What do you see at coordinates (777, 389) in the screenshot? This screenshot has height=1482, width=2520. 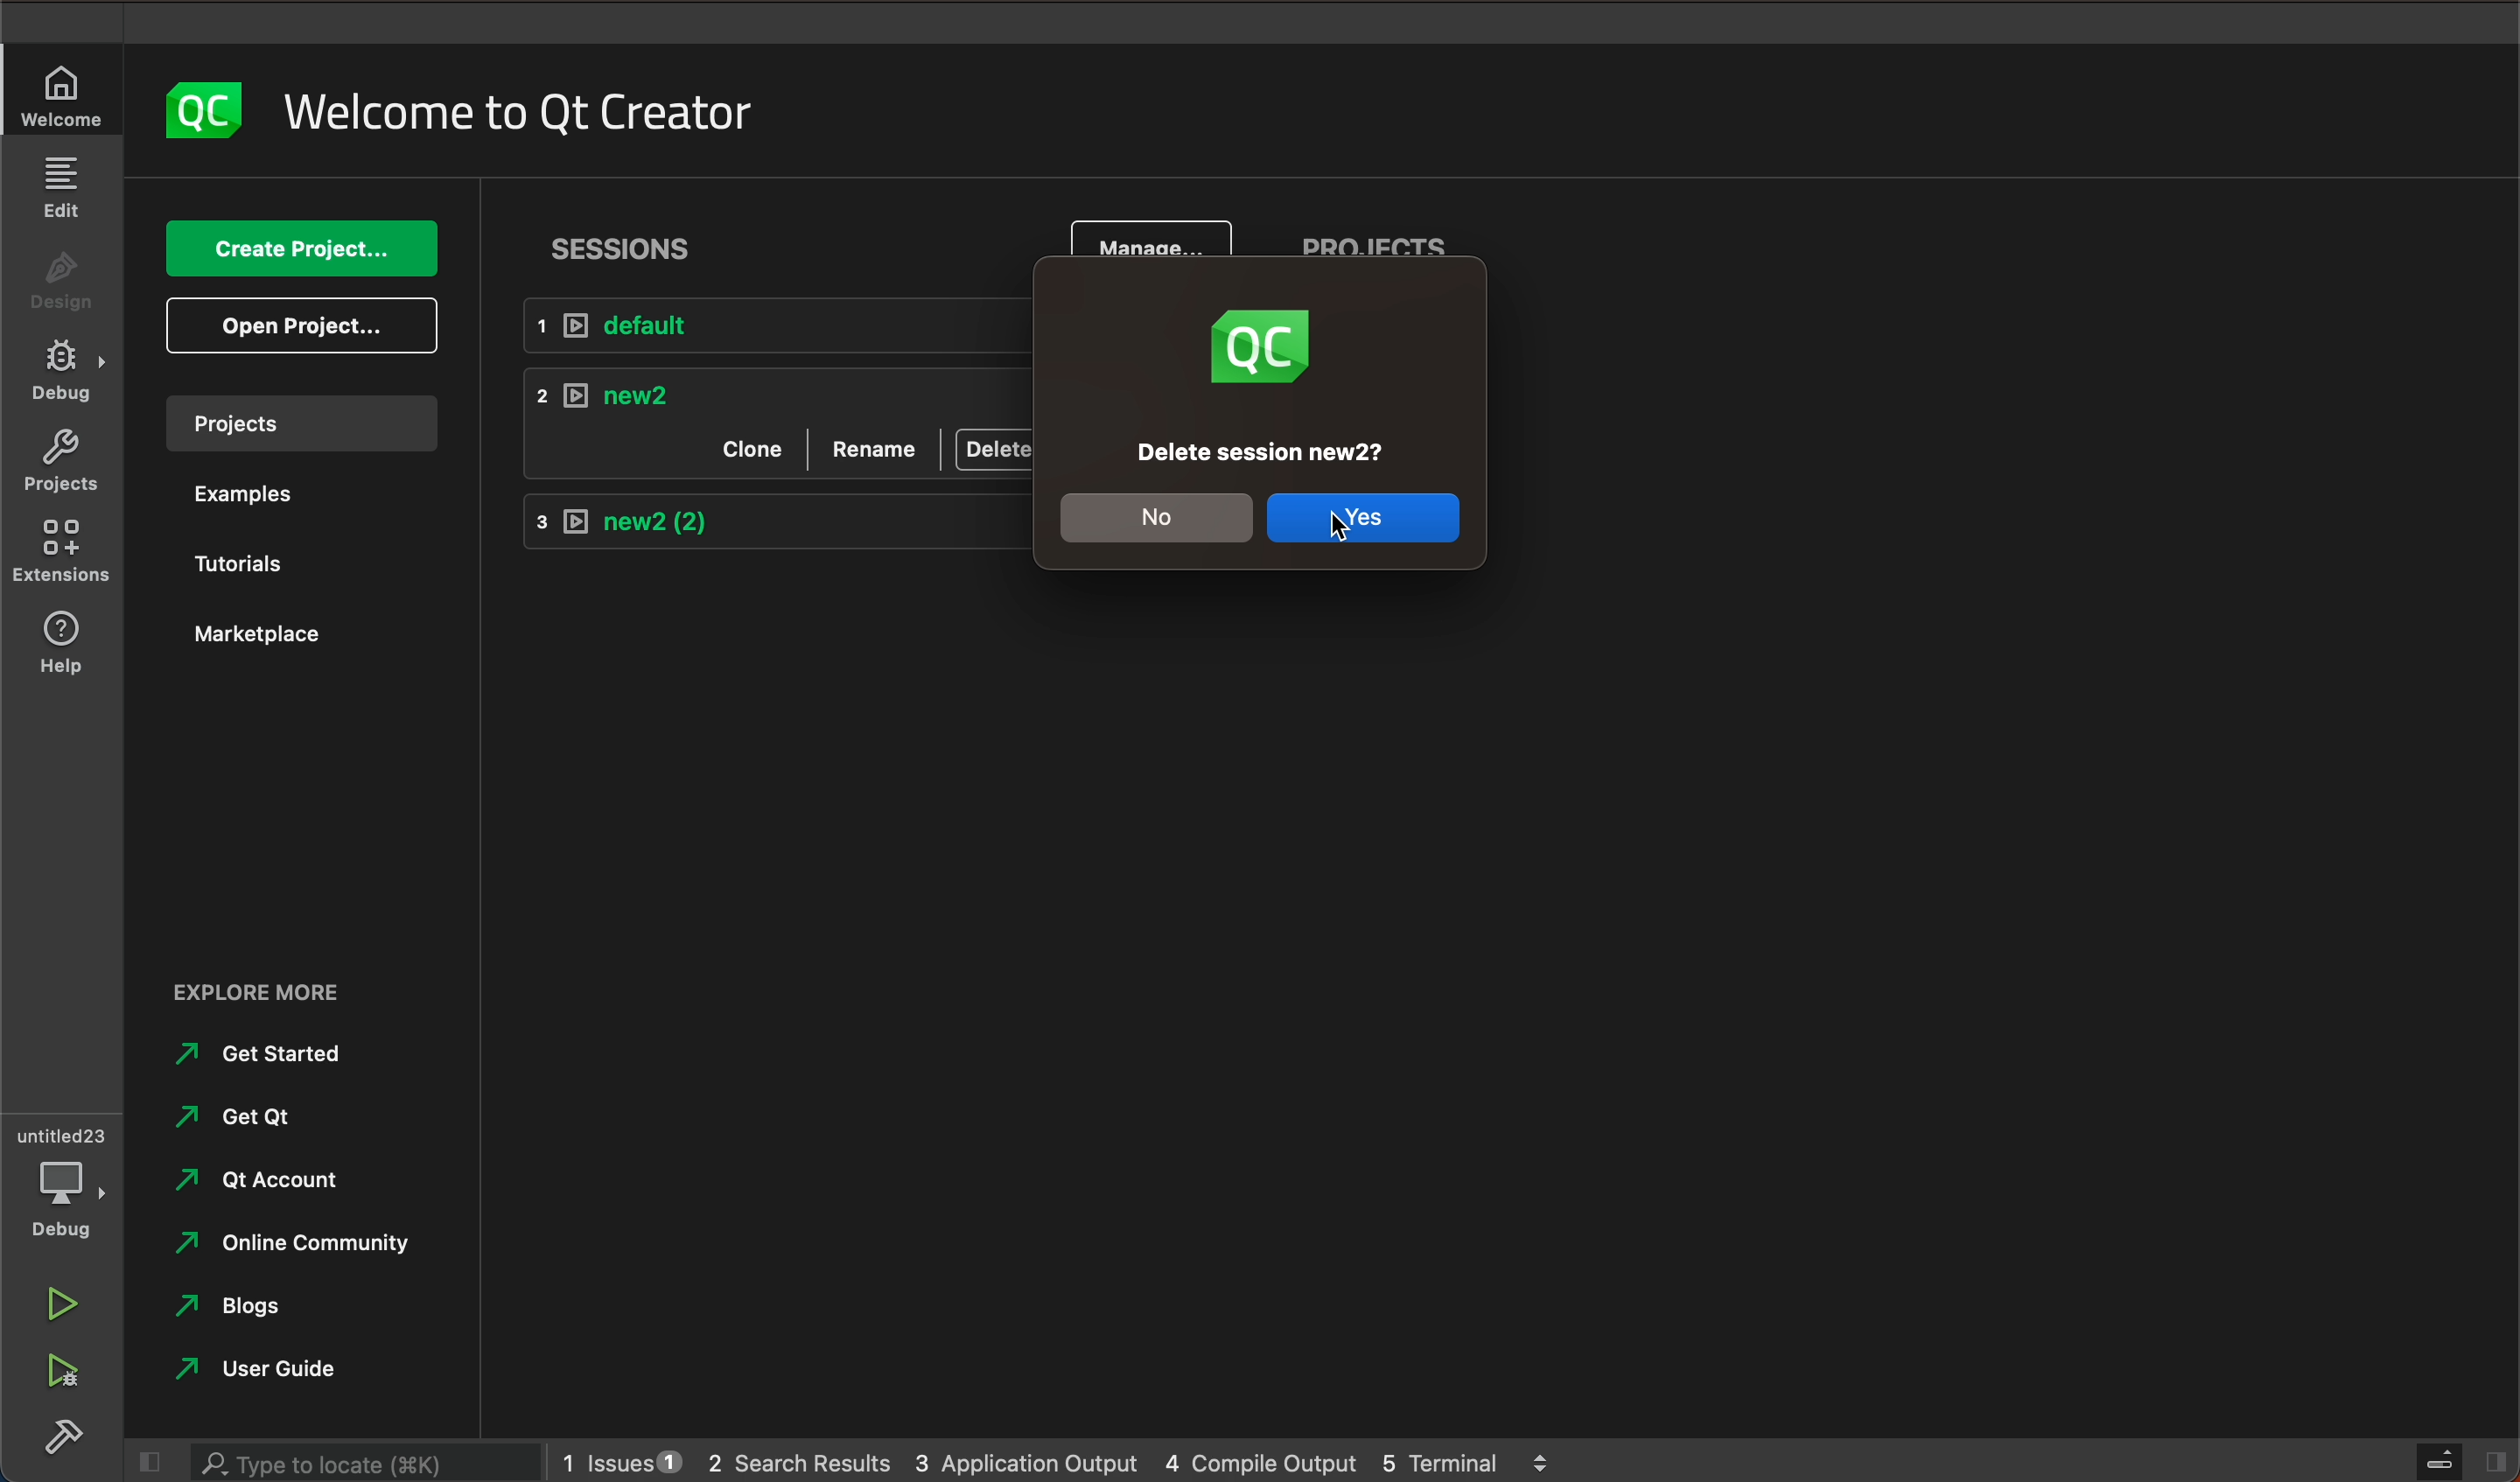 I see `new2` at bounding box center [777, 389].